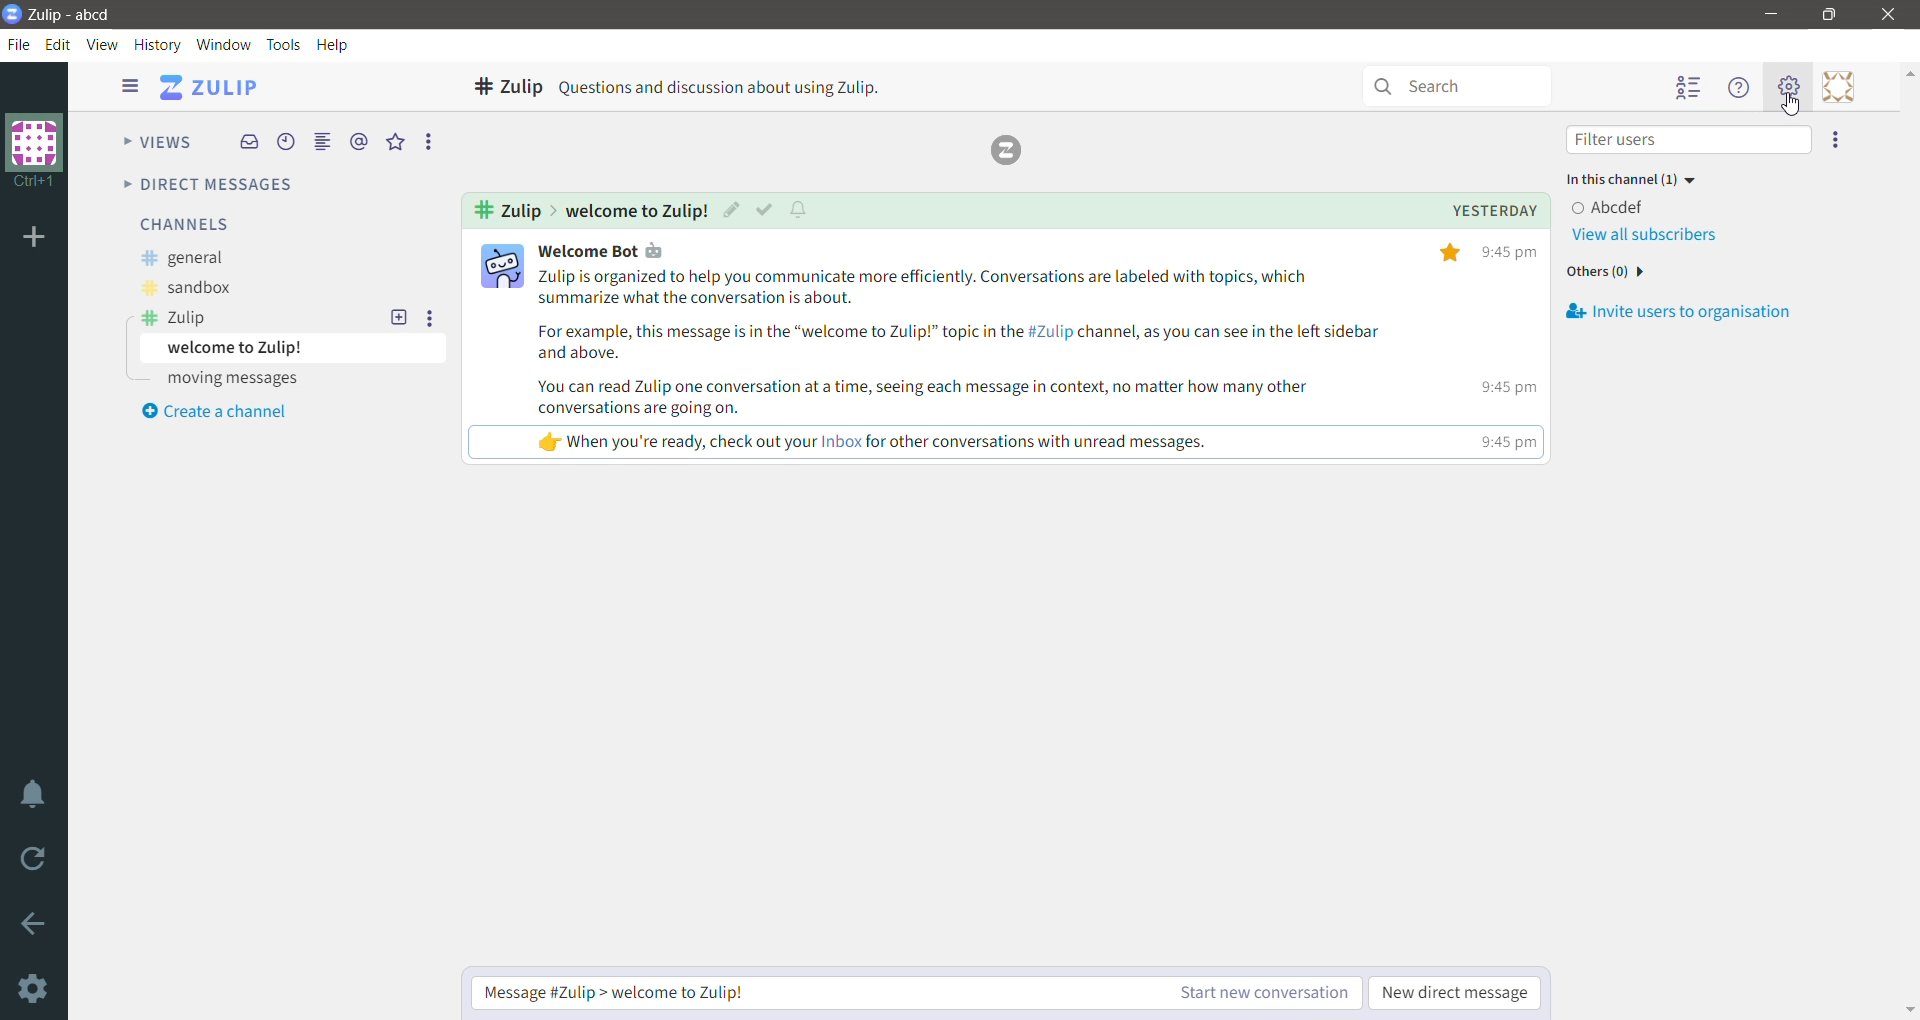  I want to click on Edit topic, so click(734, 208).